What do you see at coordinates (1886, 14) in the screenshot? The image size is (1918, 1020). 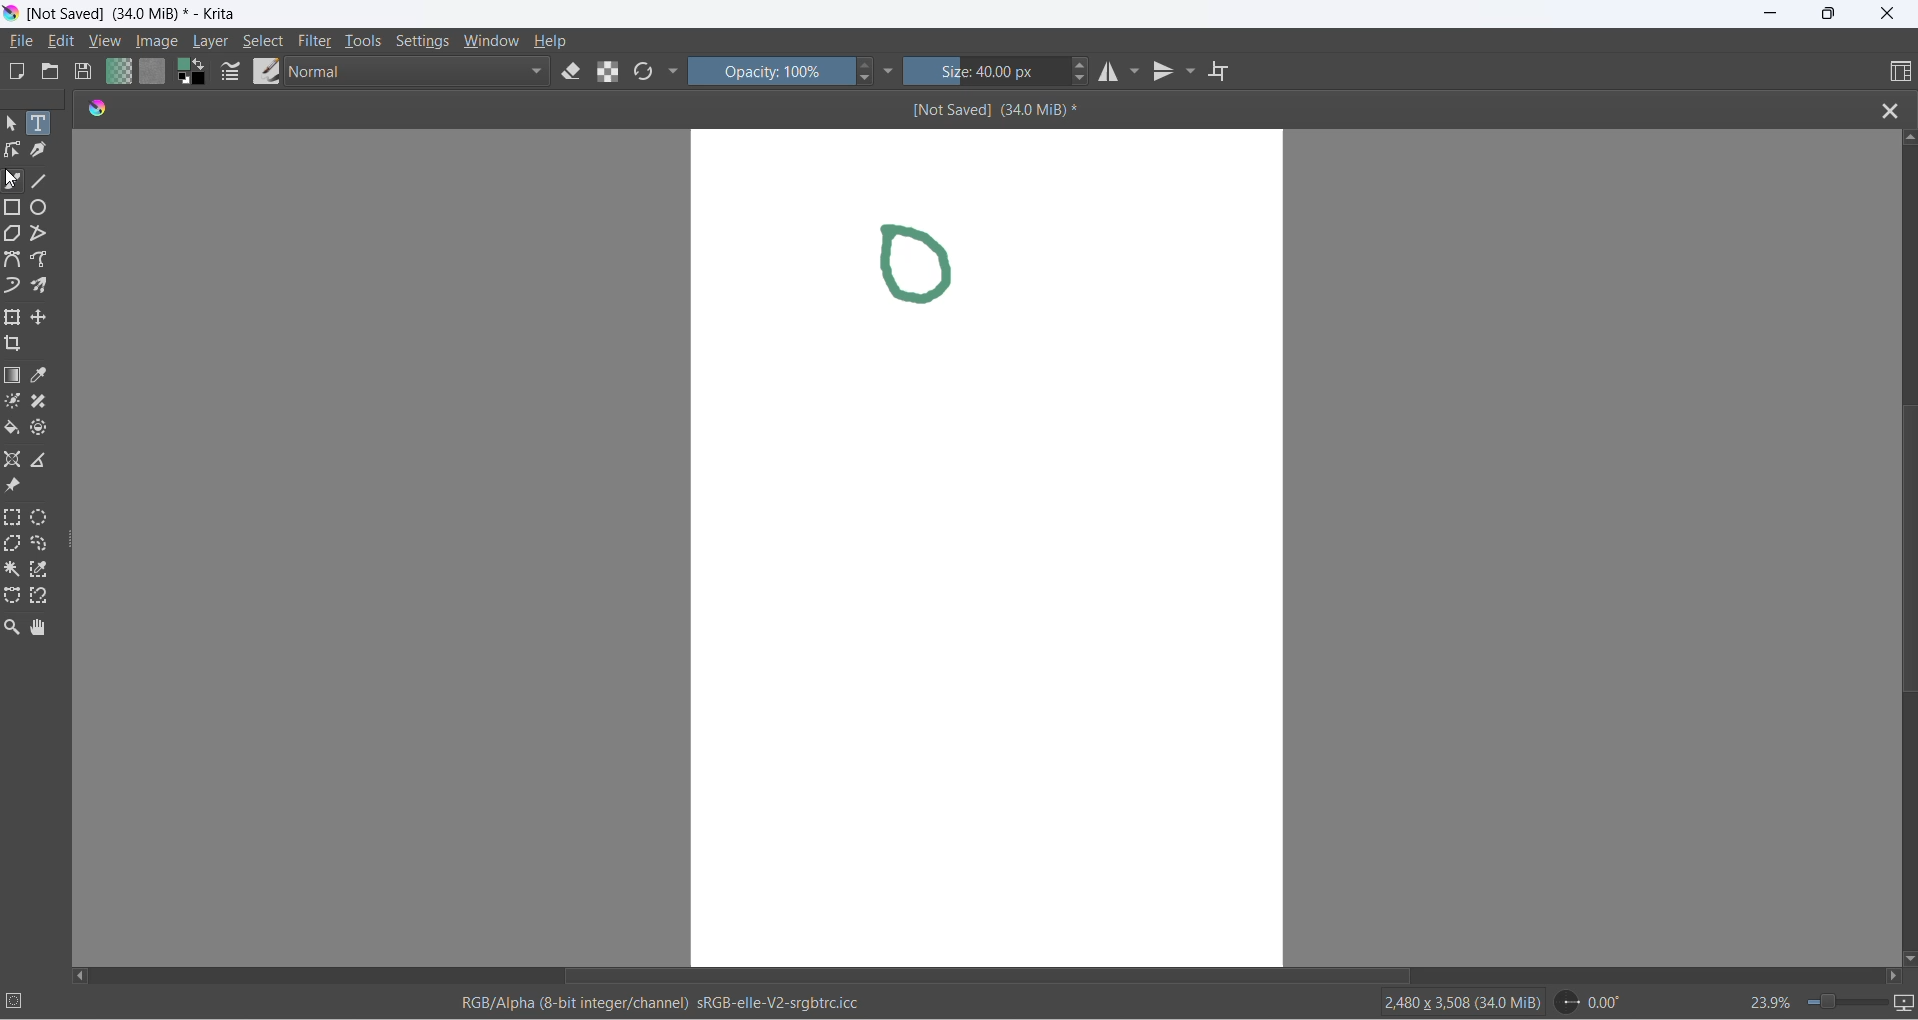 I see `close` at bounding box center [1886, 14].